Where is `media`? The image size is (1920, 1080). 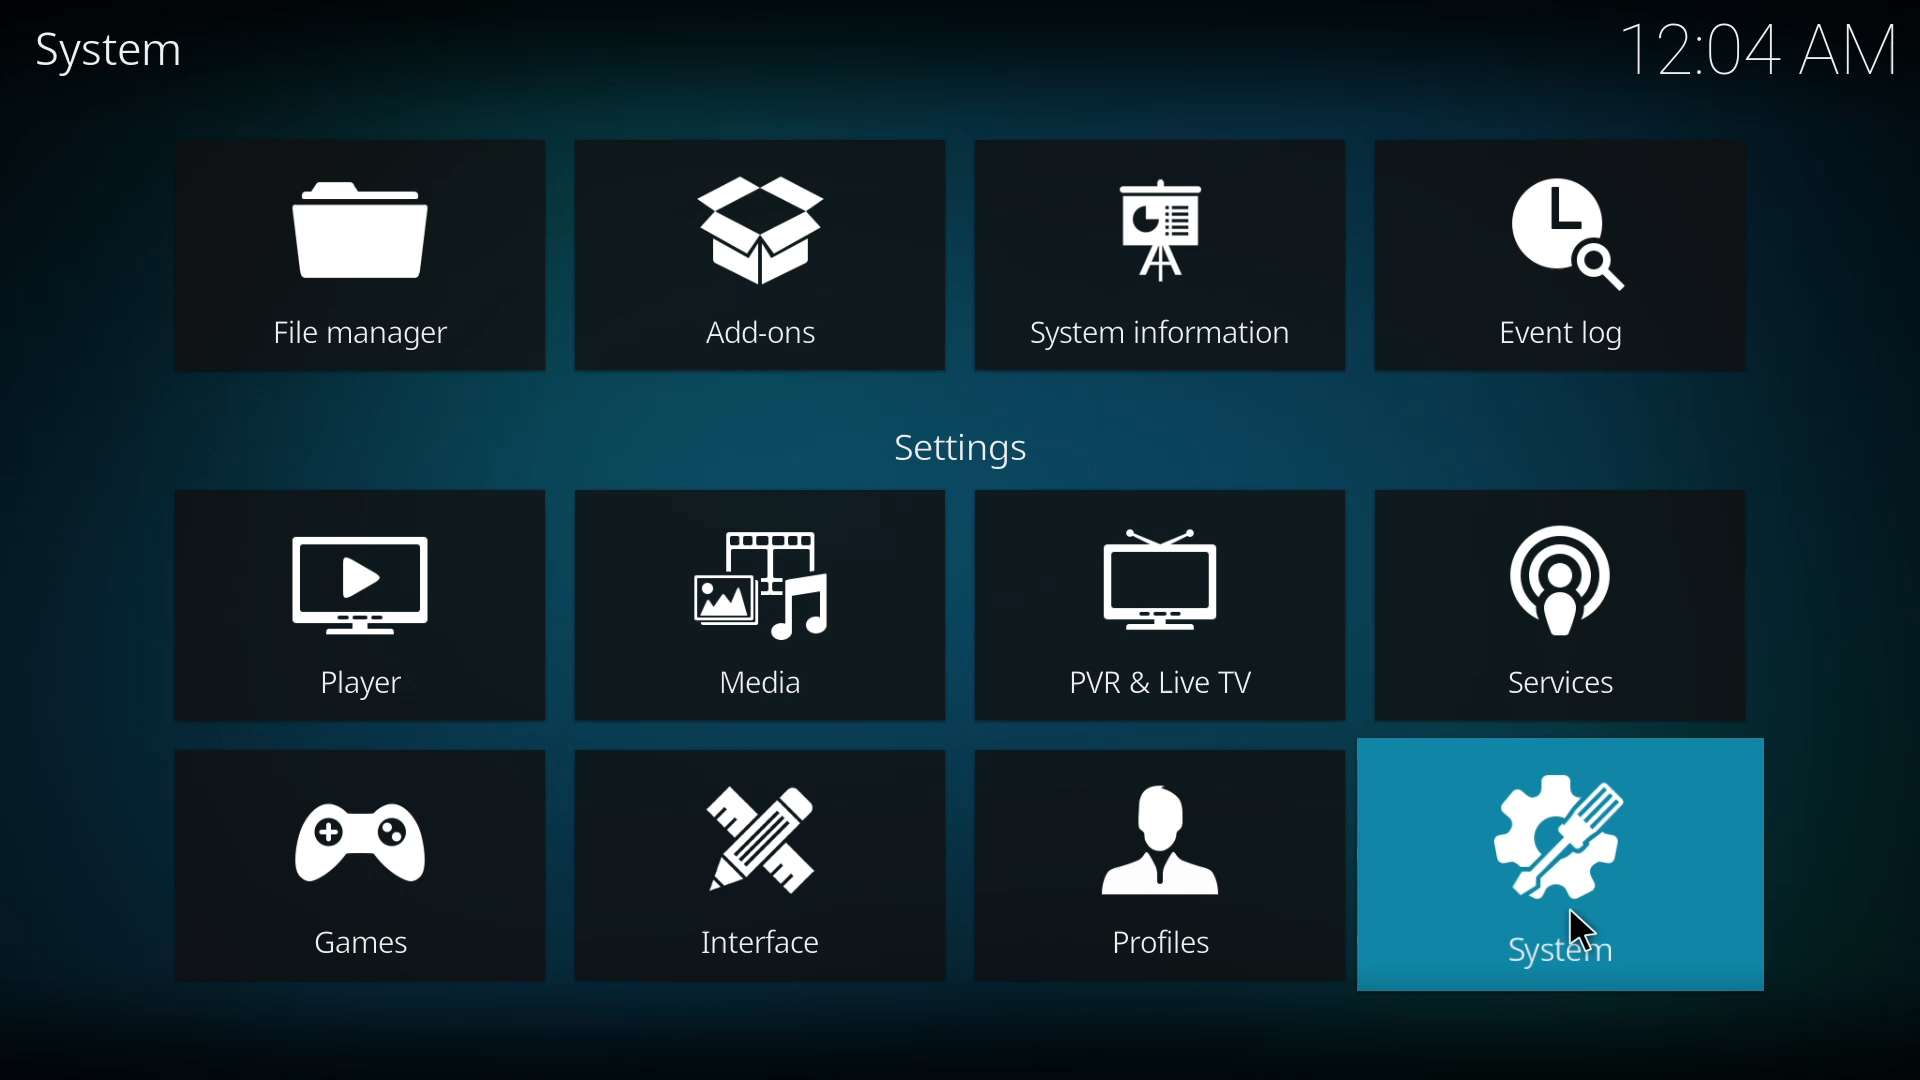
media is located at coordinates (766, 604).